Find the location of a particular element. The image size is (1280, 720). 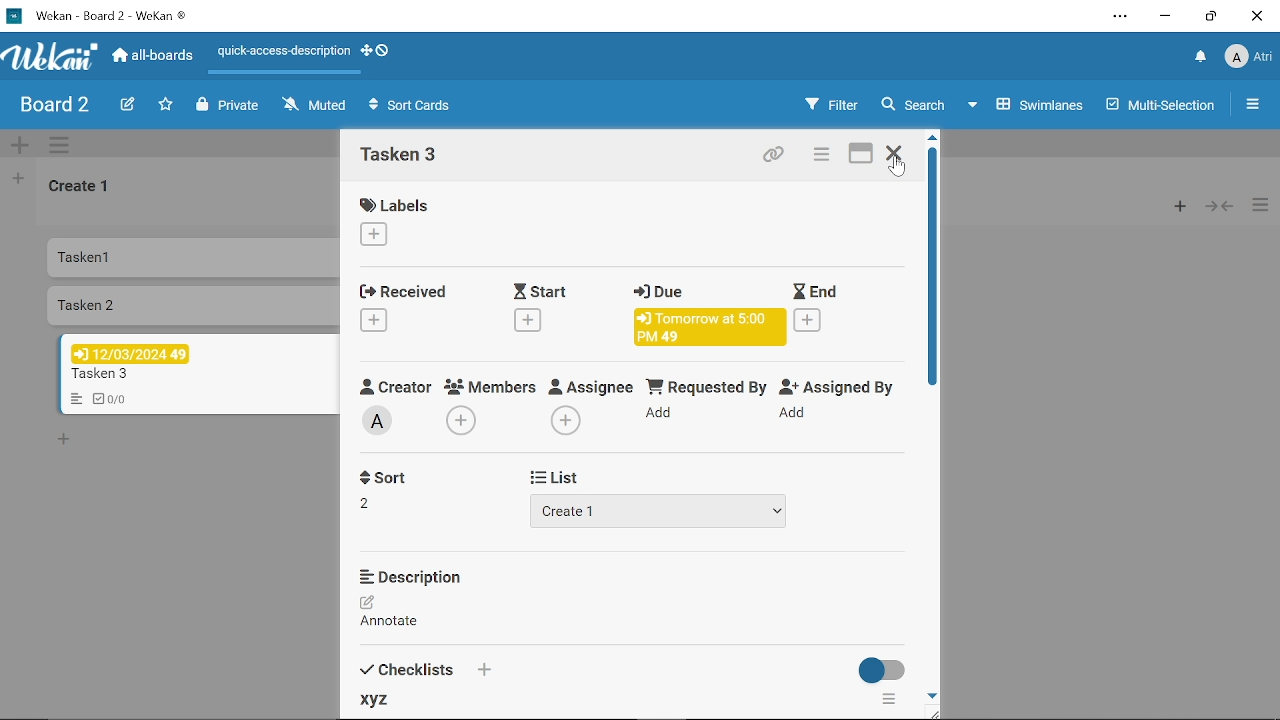

Copy link of this card to clipboard is located at coordinates (771, 153).